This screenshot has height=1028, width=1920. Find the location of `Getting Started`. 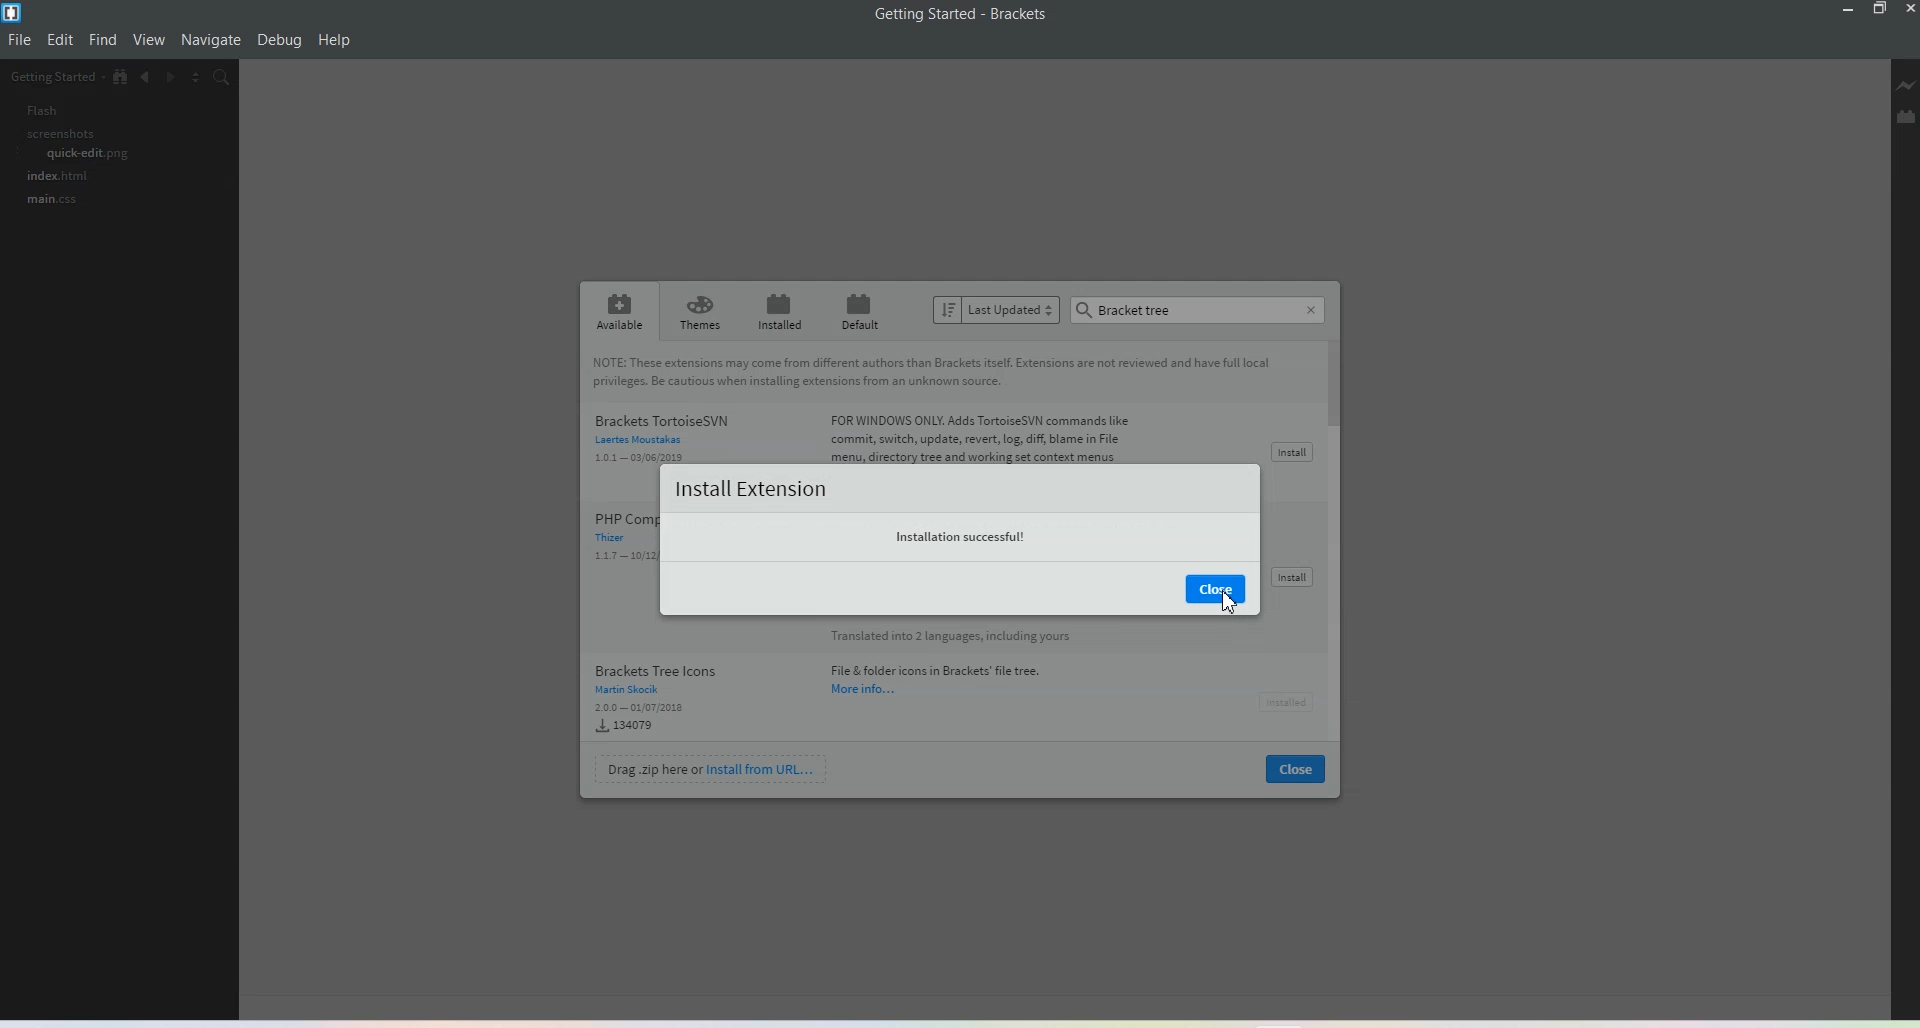

Getting Started is located at coordinates (55, 78).